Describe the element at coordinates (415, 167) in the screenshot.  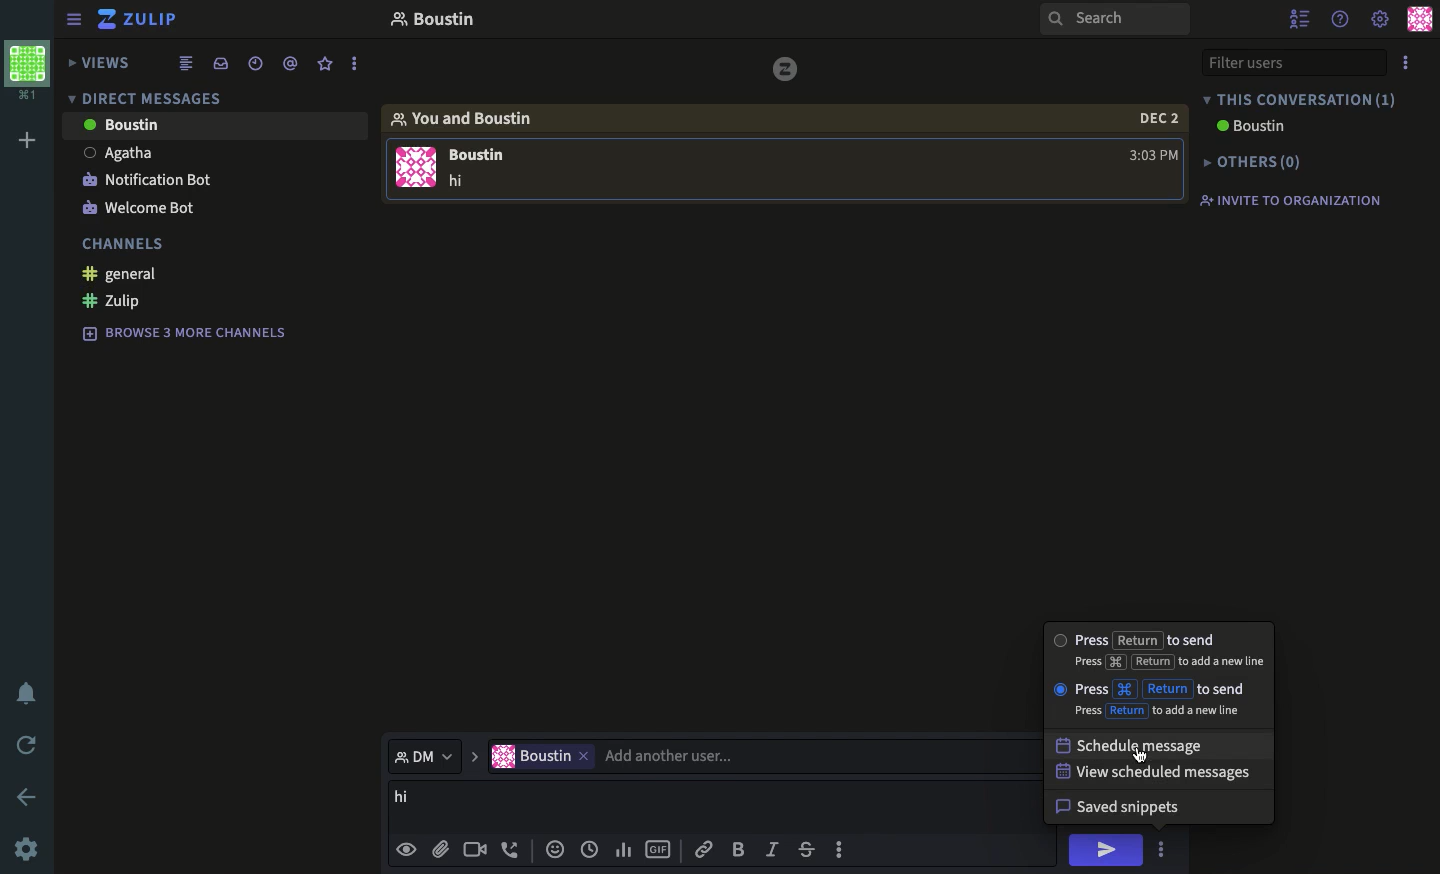
I see `user profile` at that location.